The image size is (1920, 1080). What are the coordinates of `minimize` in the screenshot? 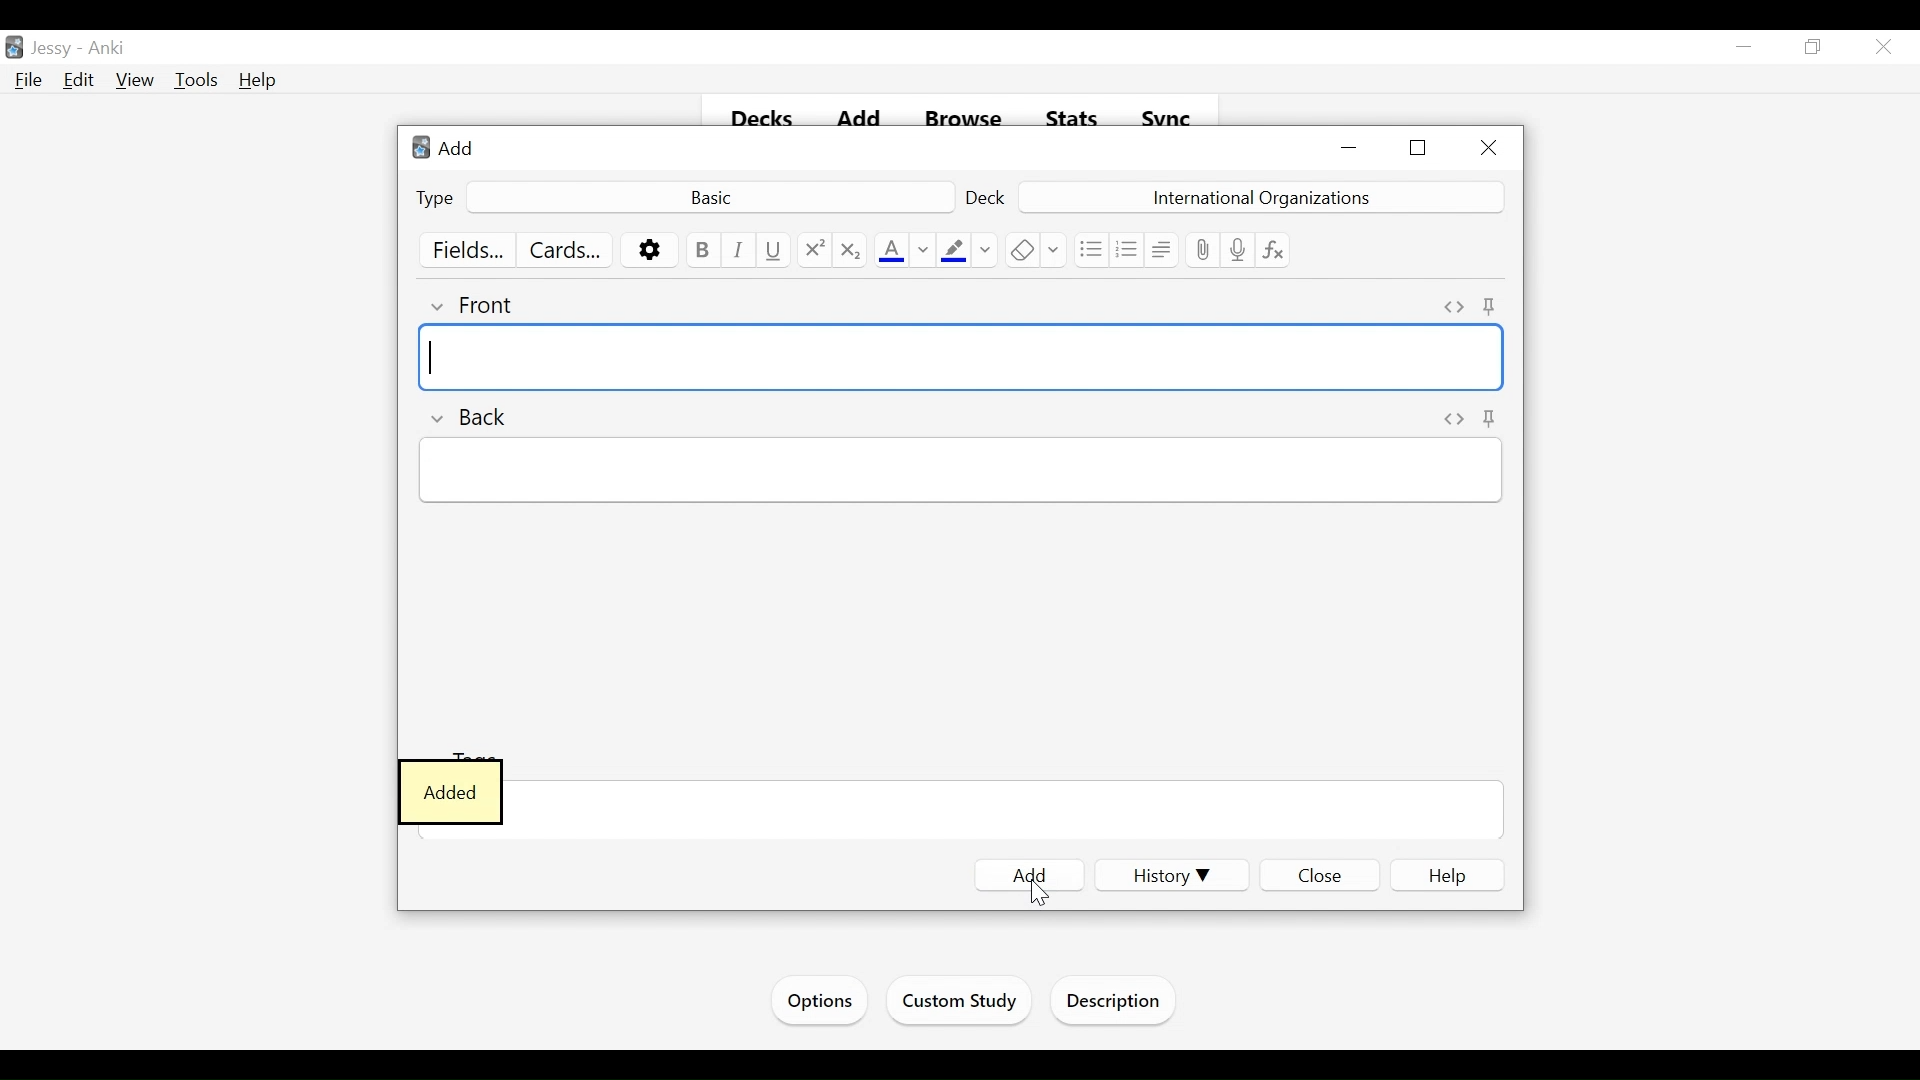 It's located at (1744, 47).